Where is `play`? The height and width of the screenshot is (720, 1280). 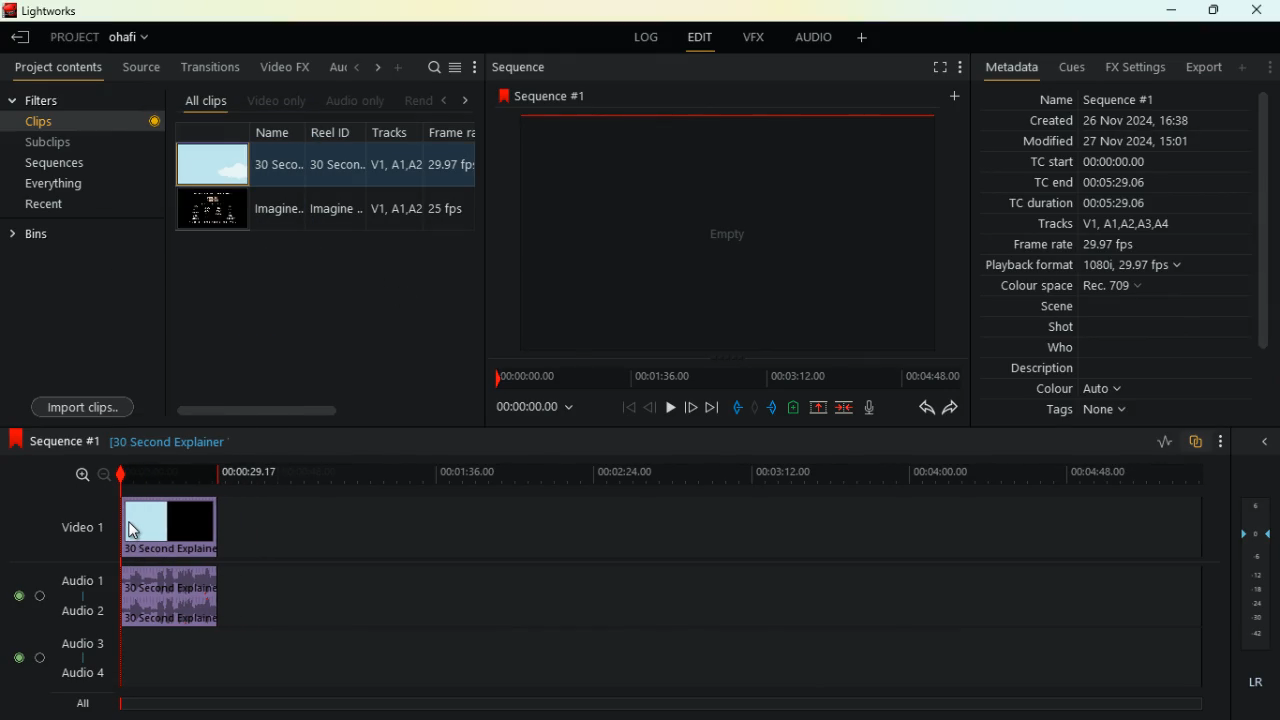
play is located at coordinates (670, 407).